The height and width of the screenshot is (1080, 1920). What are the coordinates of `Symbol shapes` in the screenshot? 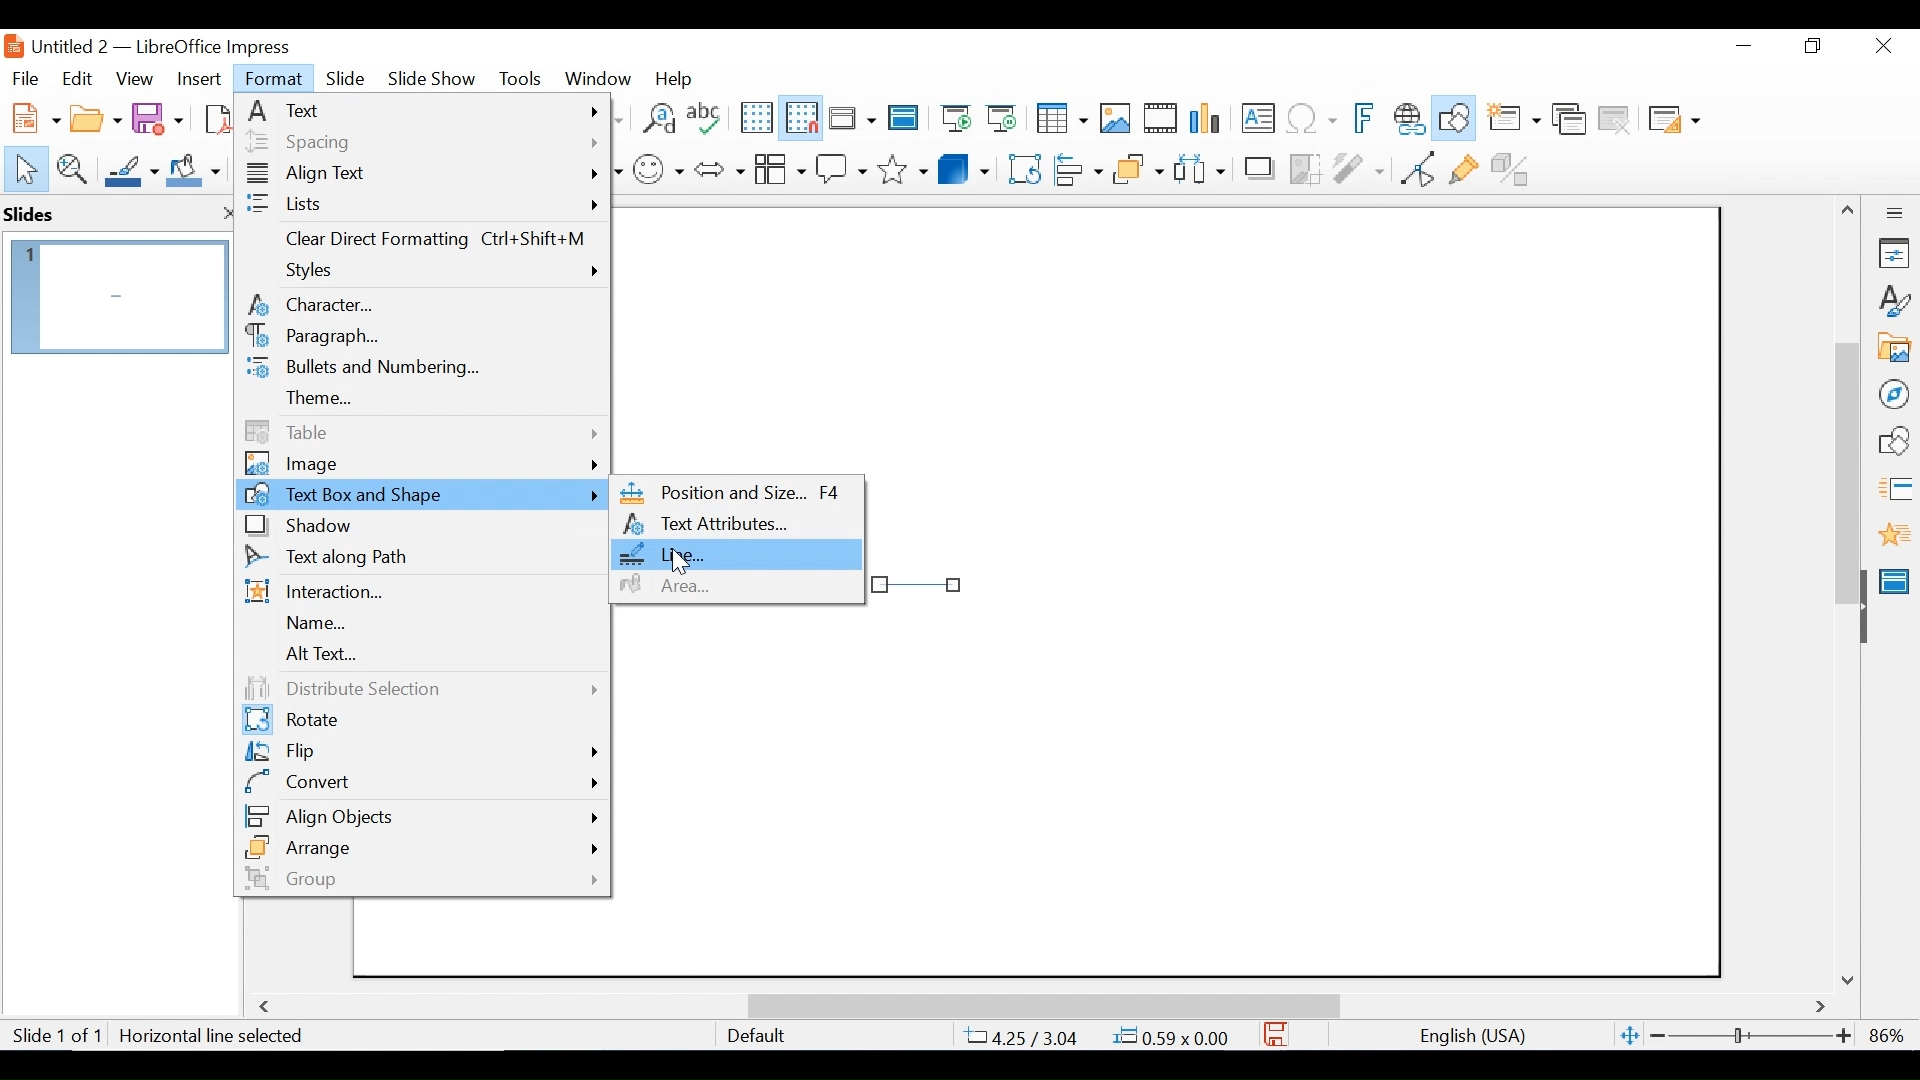 It's located at (659, 167).